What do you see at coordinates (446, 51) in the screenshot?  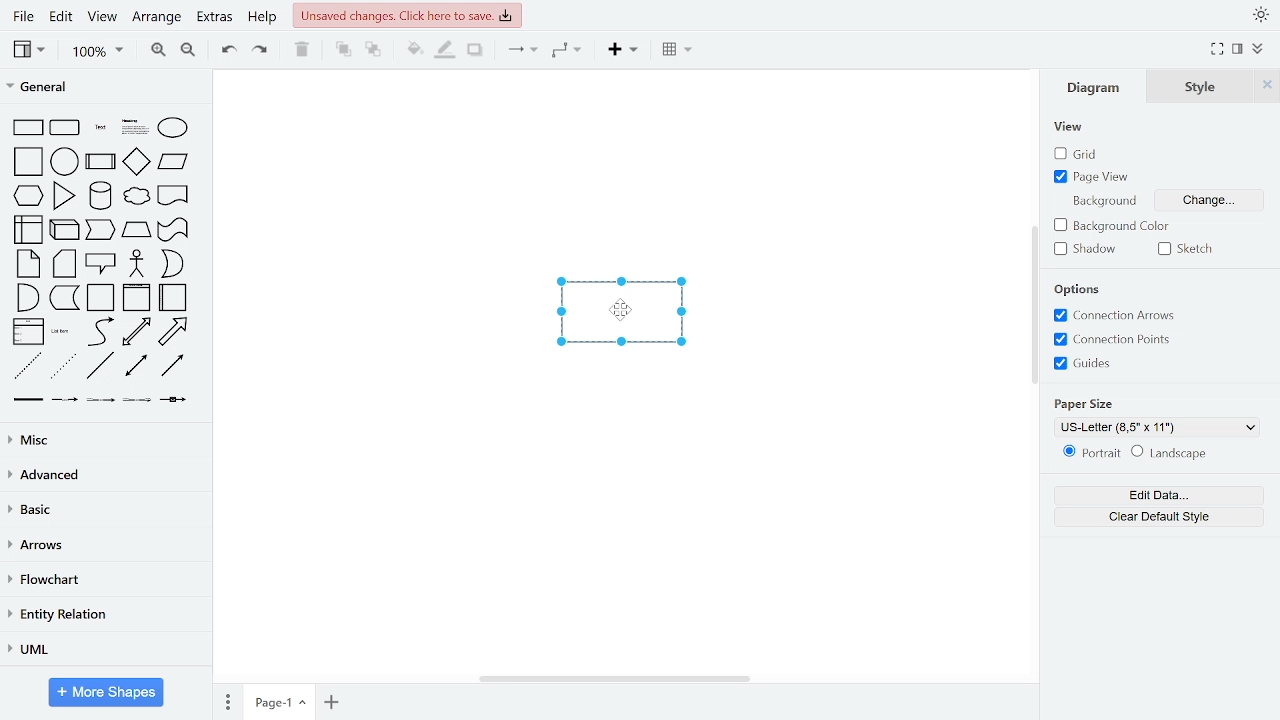 I see `fill line` at bounding box center [446, 51].